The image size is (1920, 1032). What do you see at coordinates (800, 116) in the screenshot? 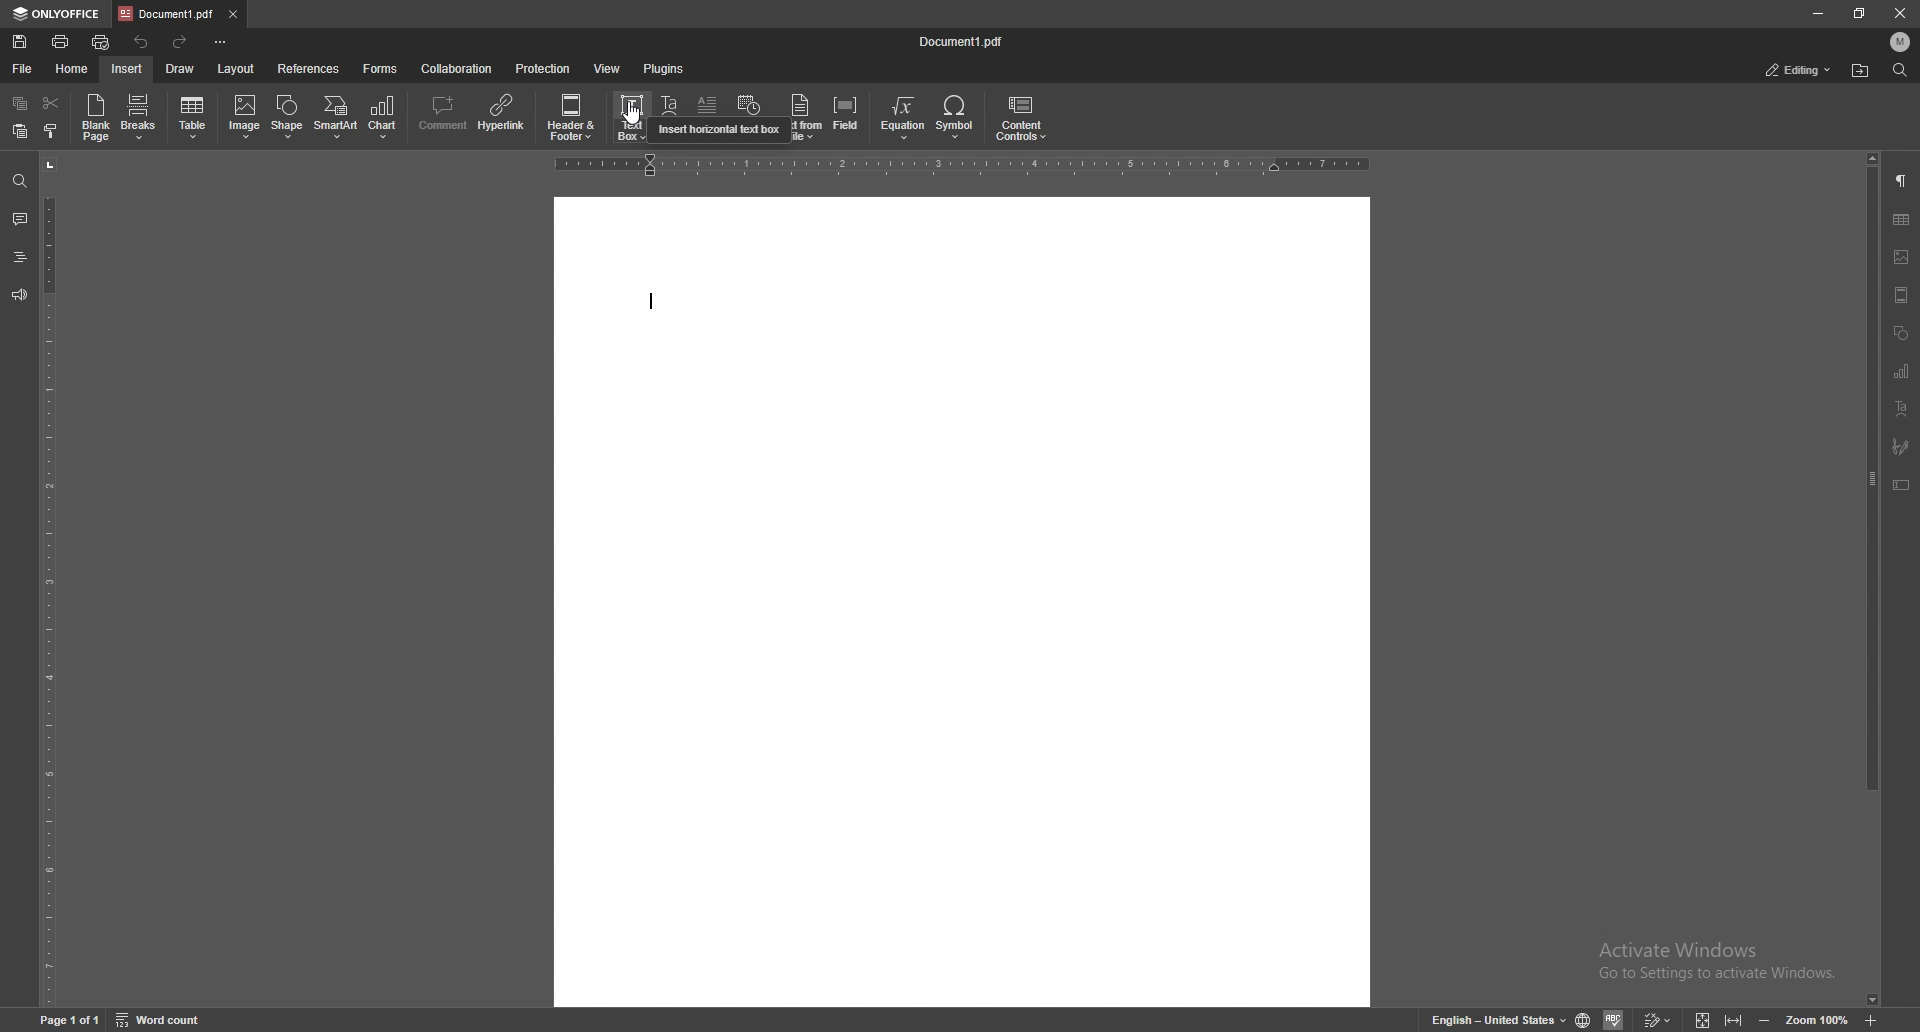
I see `text from file` at bounding box center [800, 116].